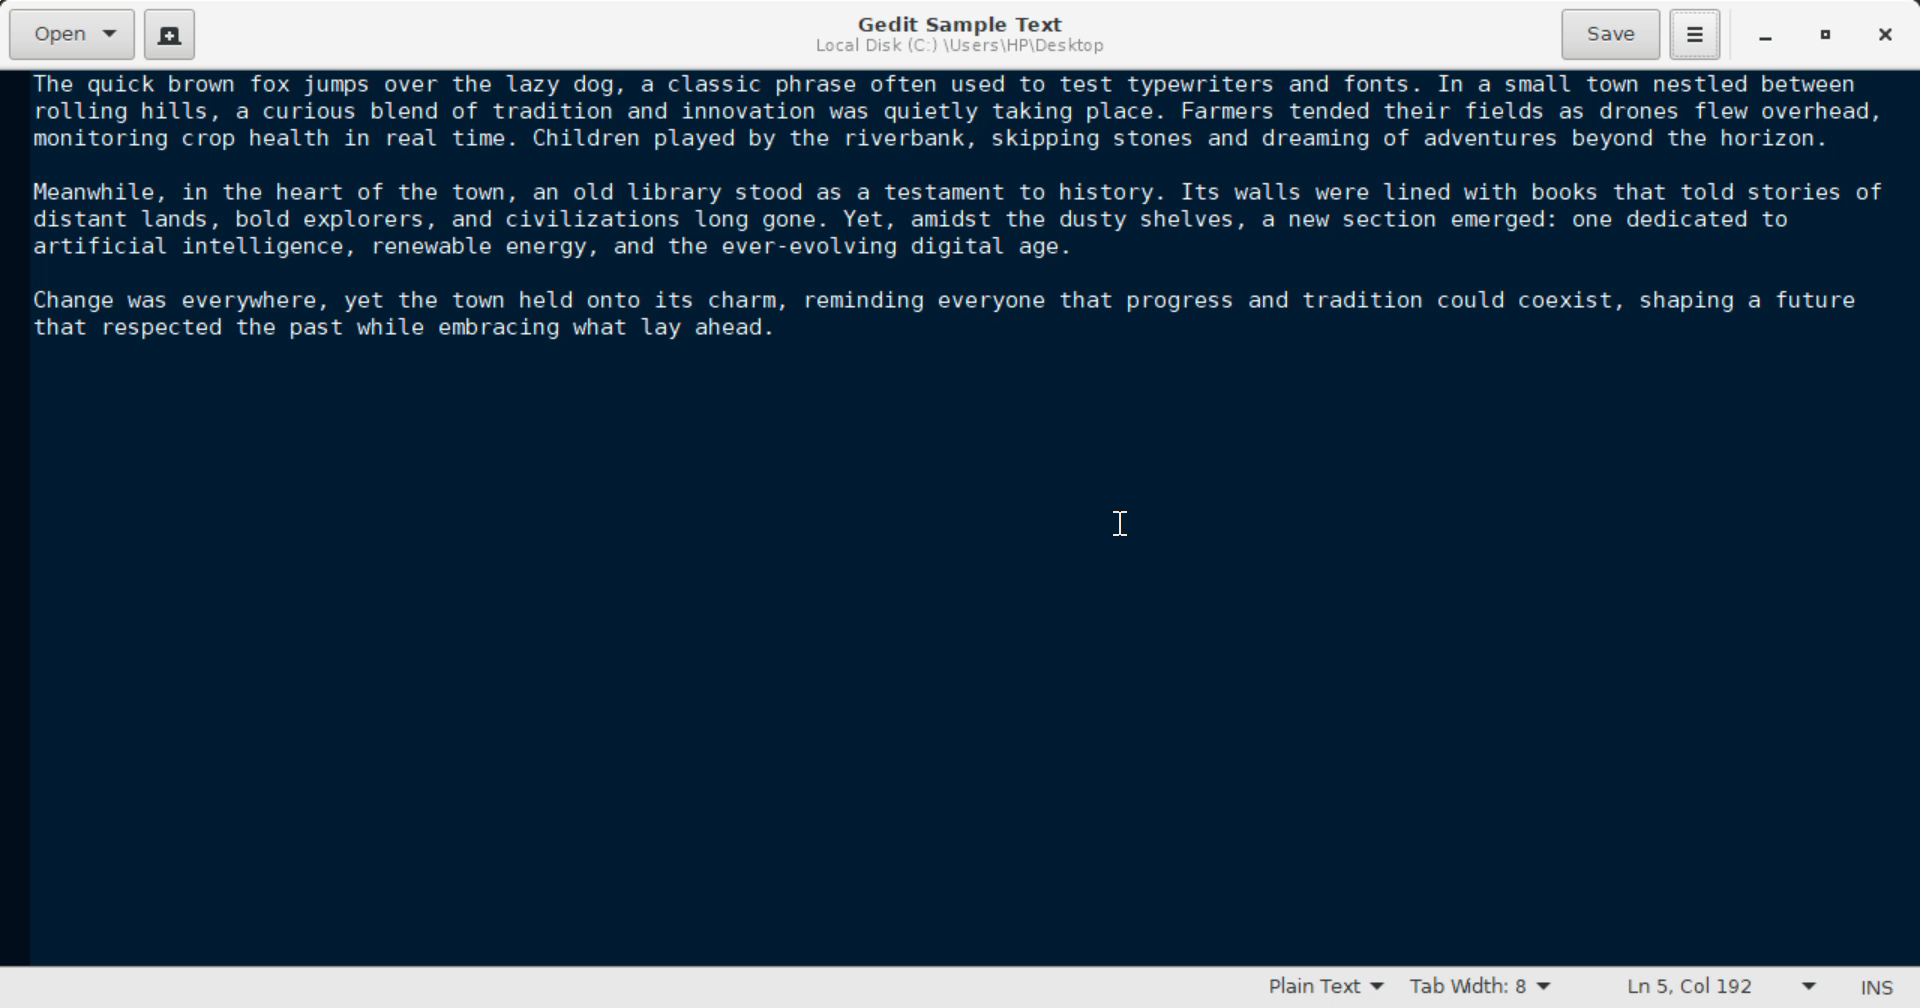 This screenshot has height=1008, width=1920. Describe the element at coordinates (960, 520) in the screenshot. I see `Changed Color Scheme ` at that location.